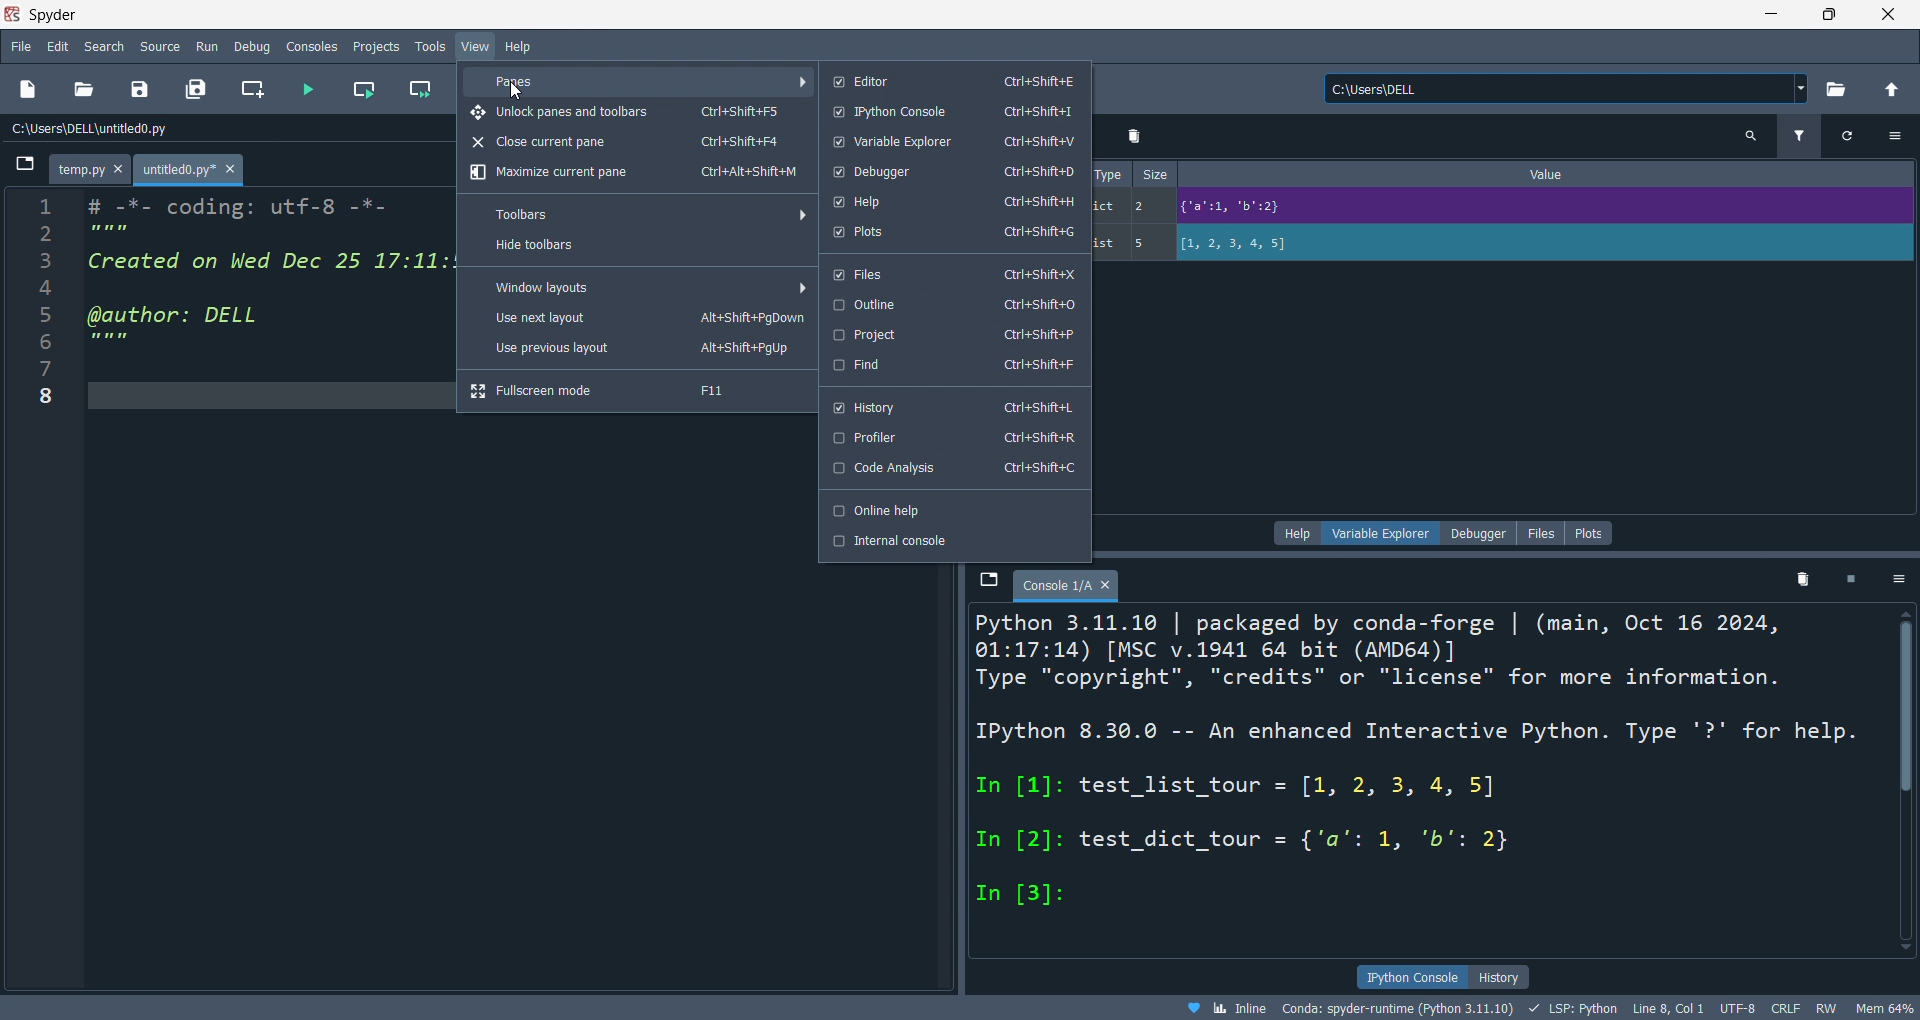 The height and width of the screenshot is (1020, 1920). What do you see at coordinates (1147, 205) in the screenshot?
I see `2` at bounding box center [1147, 205].